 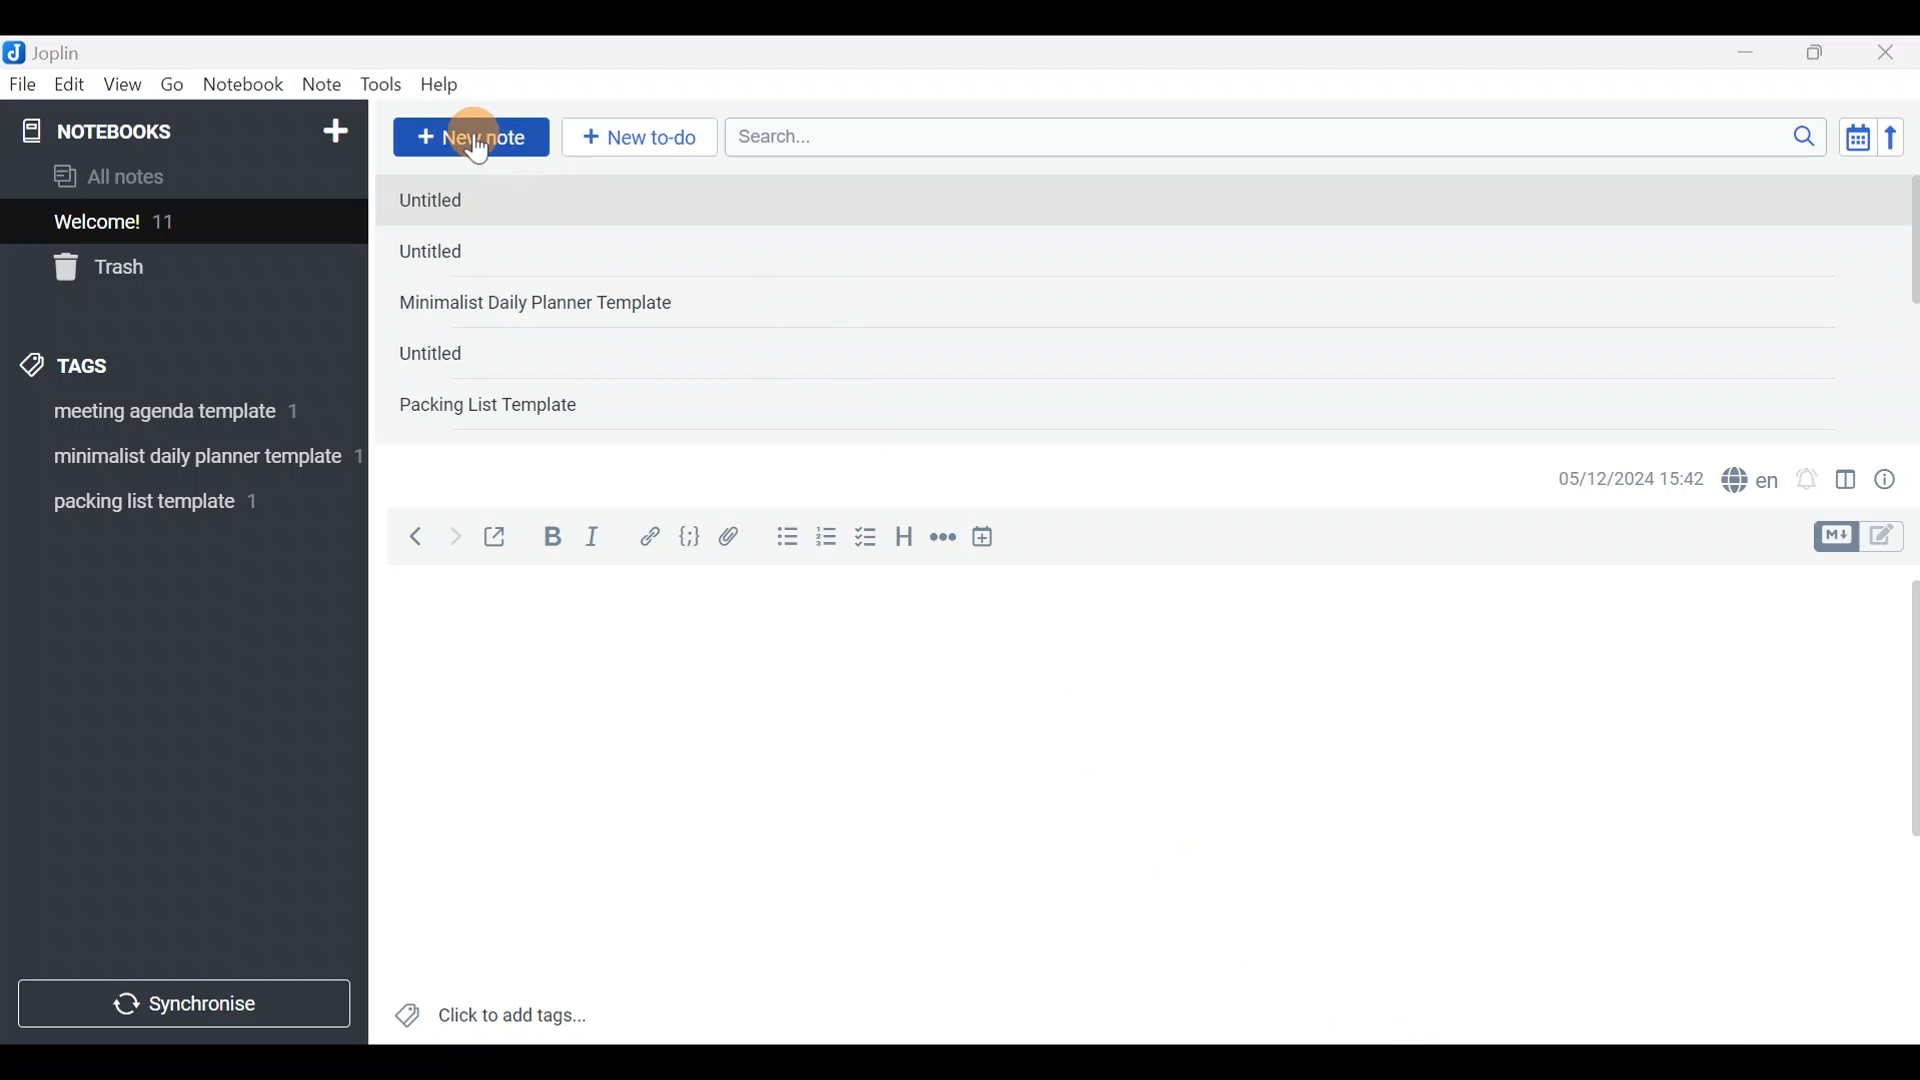 What do you see at coordinates (461, 350) in the screenshot?
I see `Untitled` at bounding box center [461, 350].